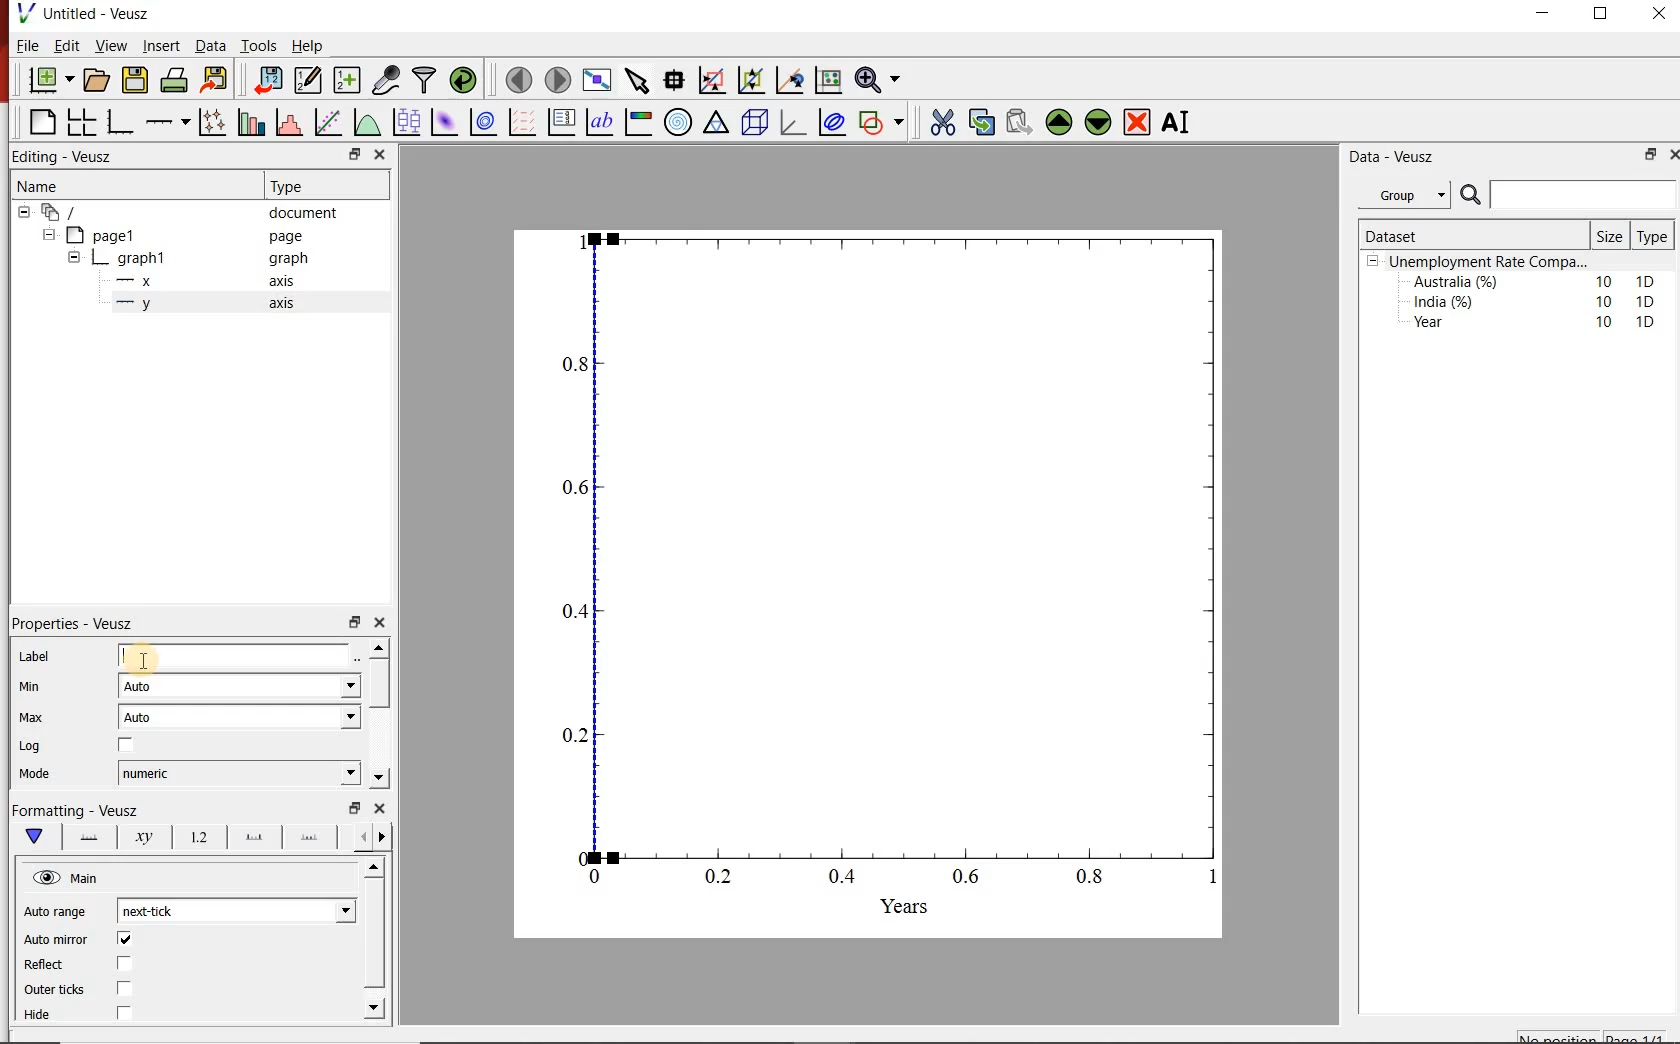 This screenshot has height=1044, width=1680. What do you see at coordinates (381, 154) in the screenshot?
I see `close` at bounding box center [381, 154].